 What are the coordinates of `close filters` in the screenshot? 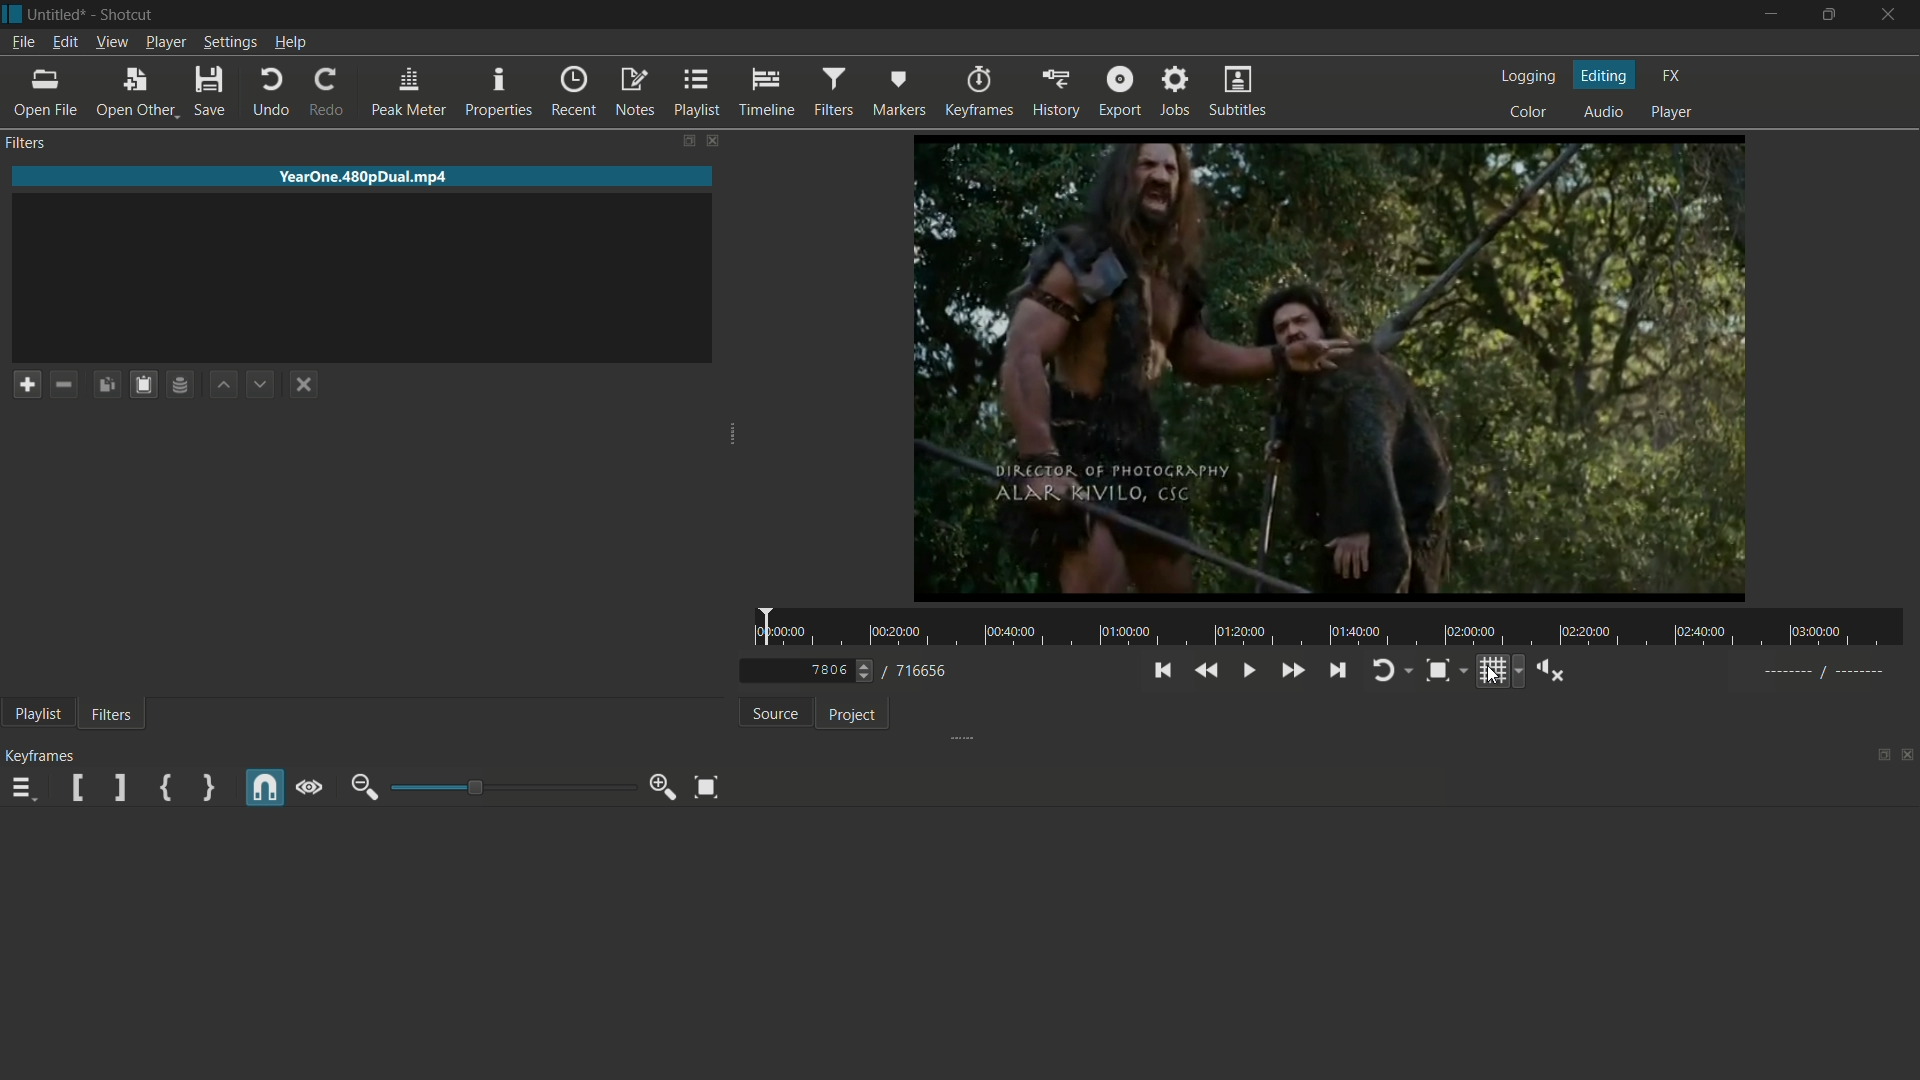 It's located at (714, 142).